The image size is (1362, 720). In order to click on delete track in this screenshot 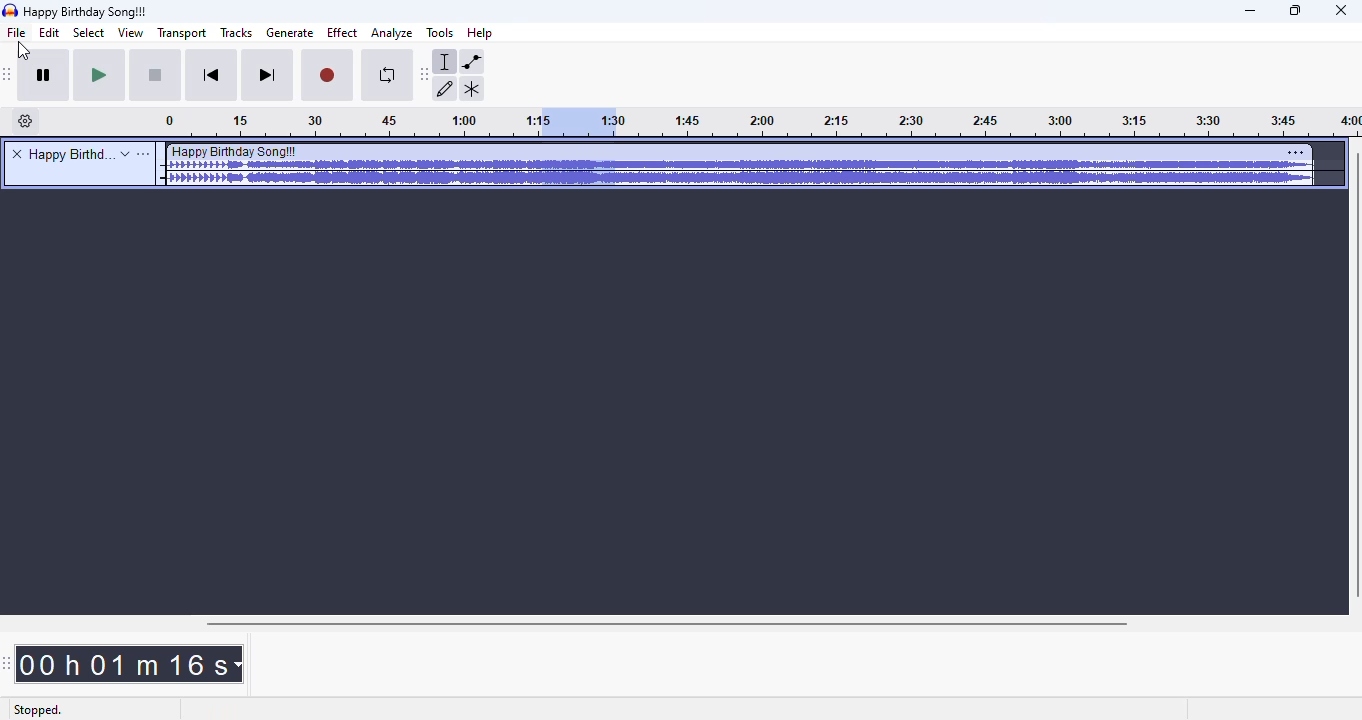, I will do `click(17, 153)`.